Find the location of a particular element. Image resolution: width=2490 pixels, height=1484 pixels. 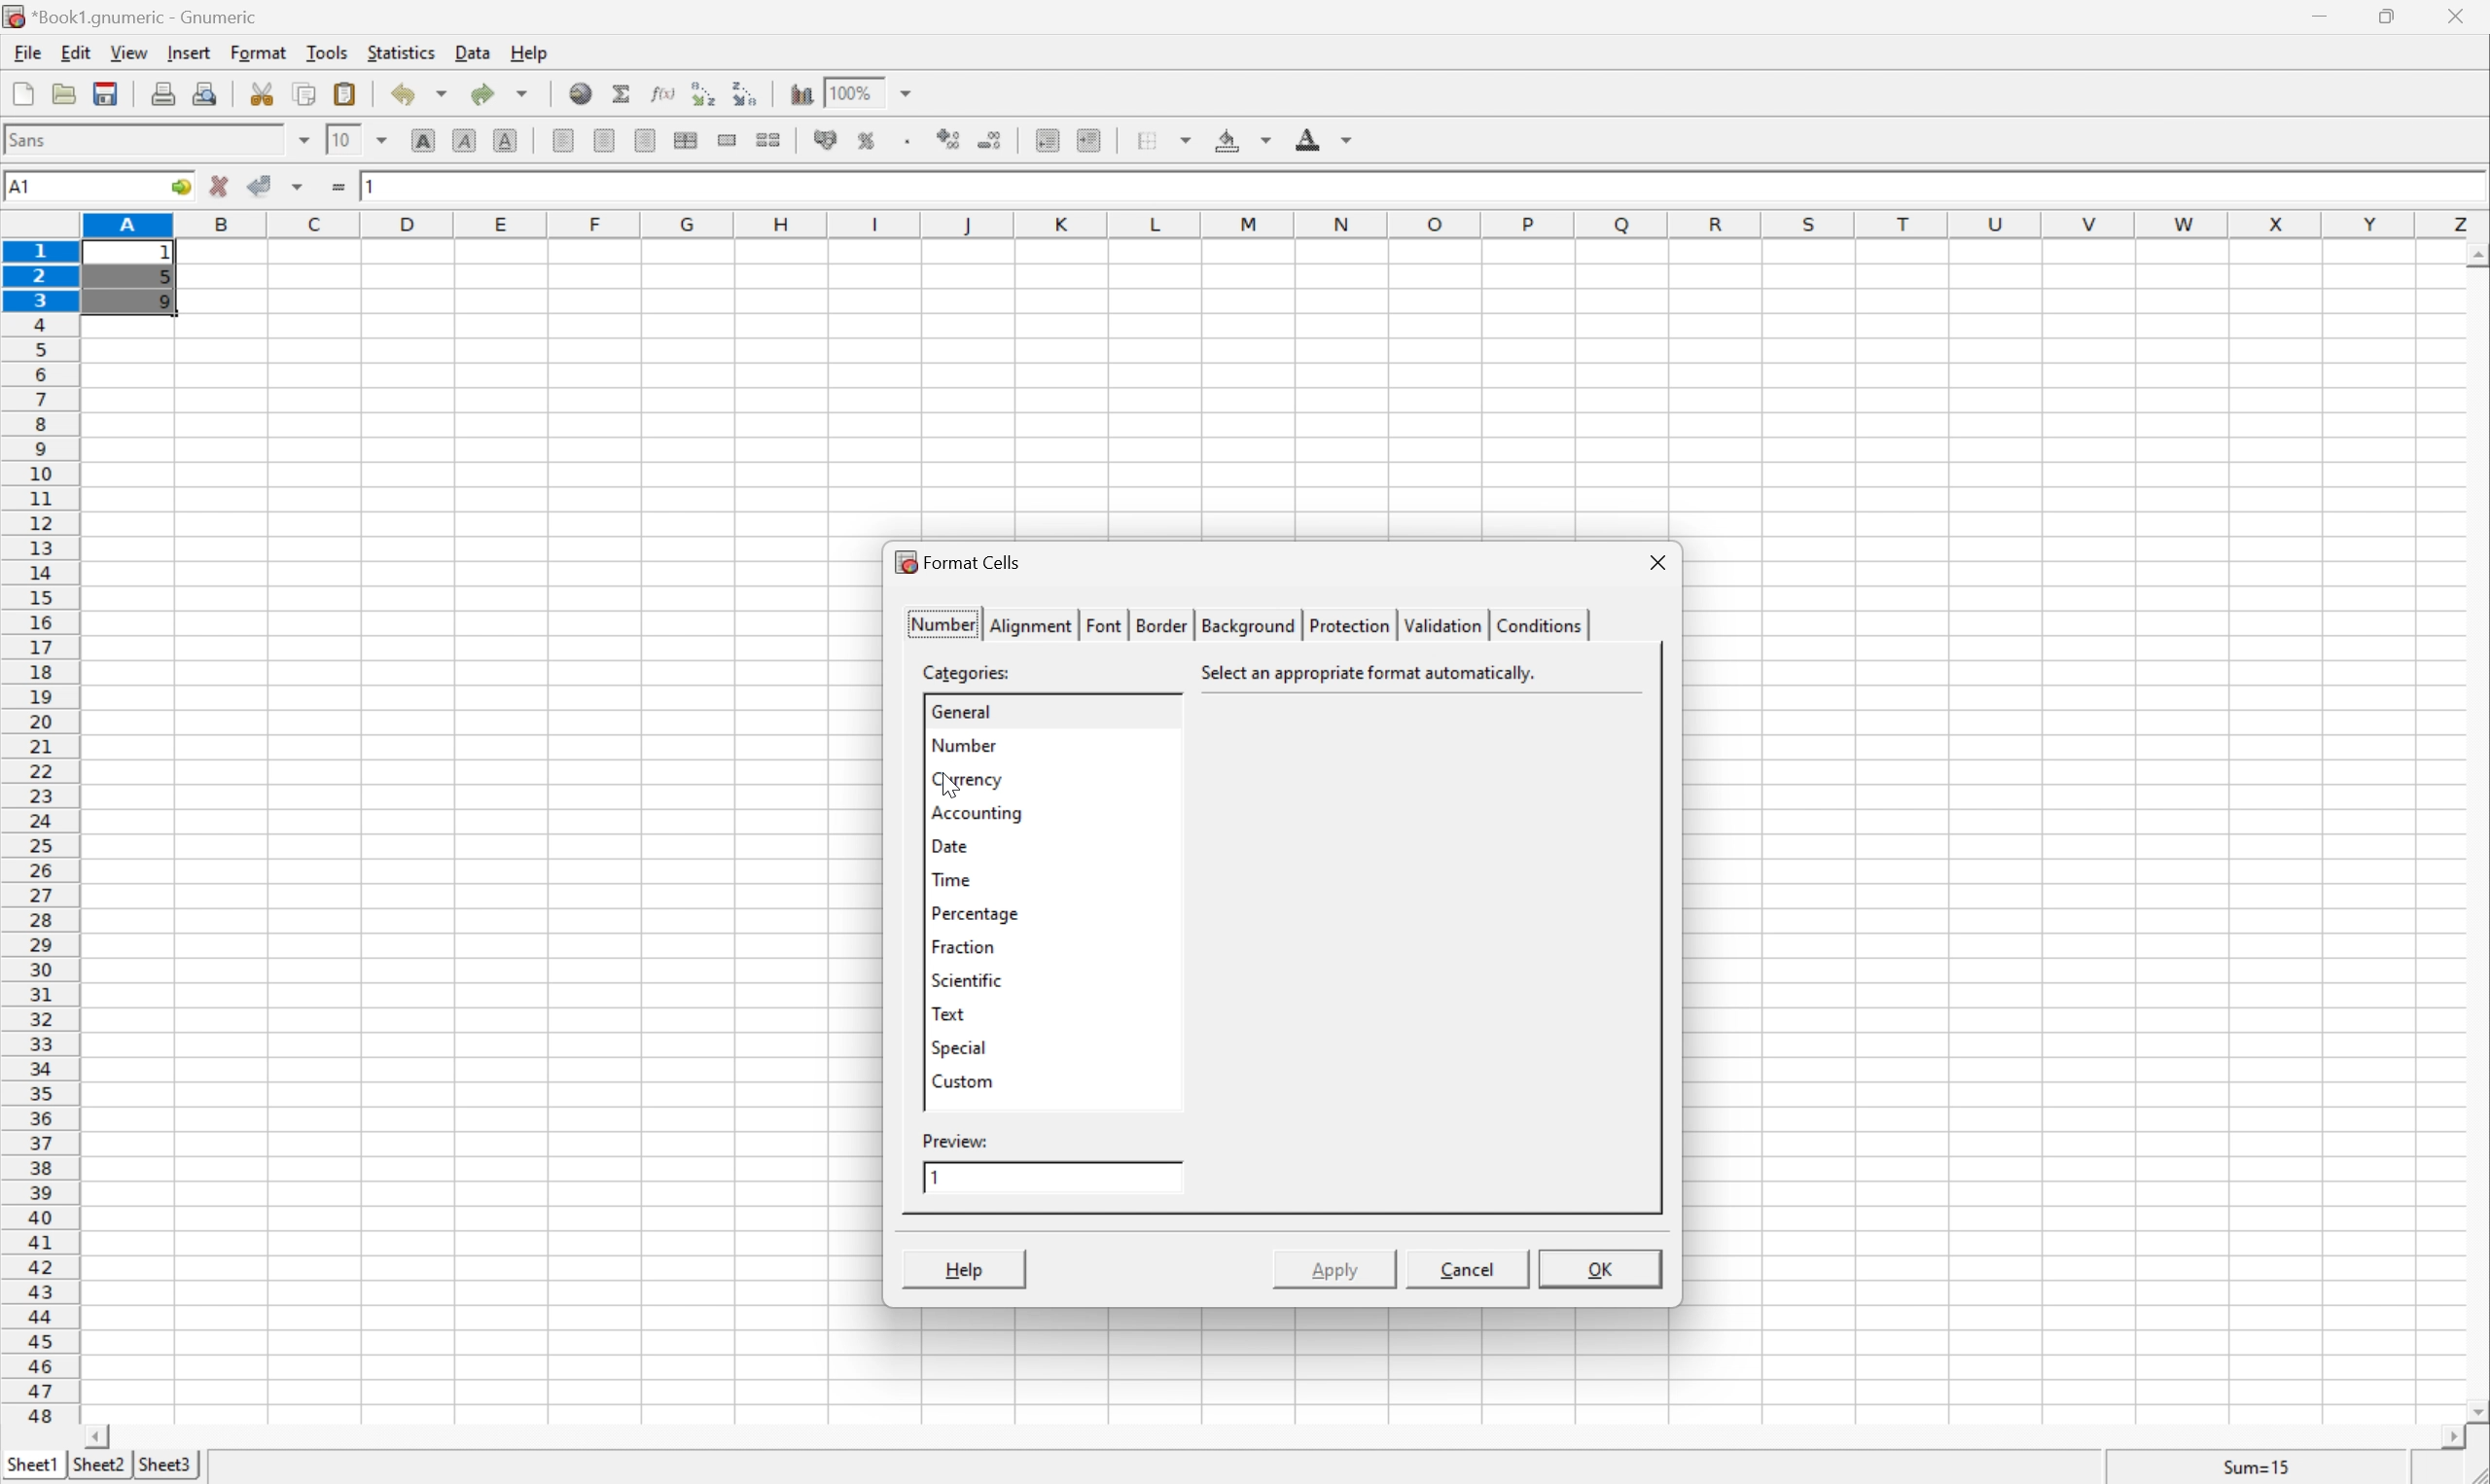

file is located at coordinates (24, 50).